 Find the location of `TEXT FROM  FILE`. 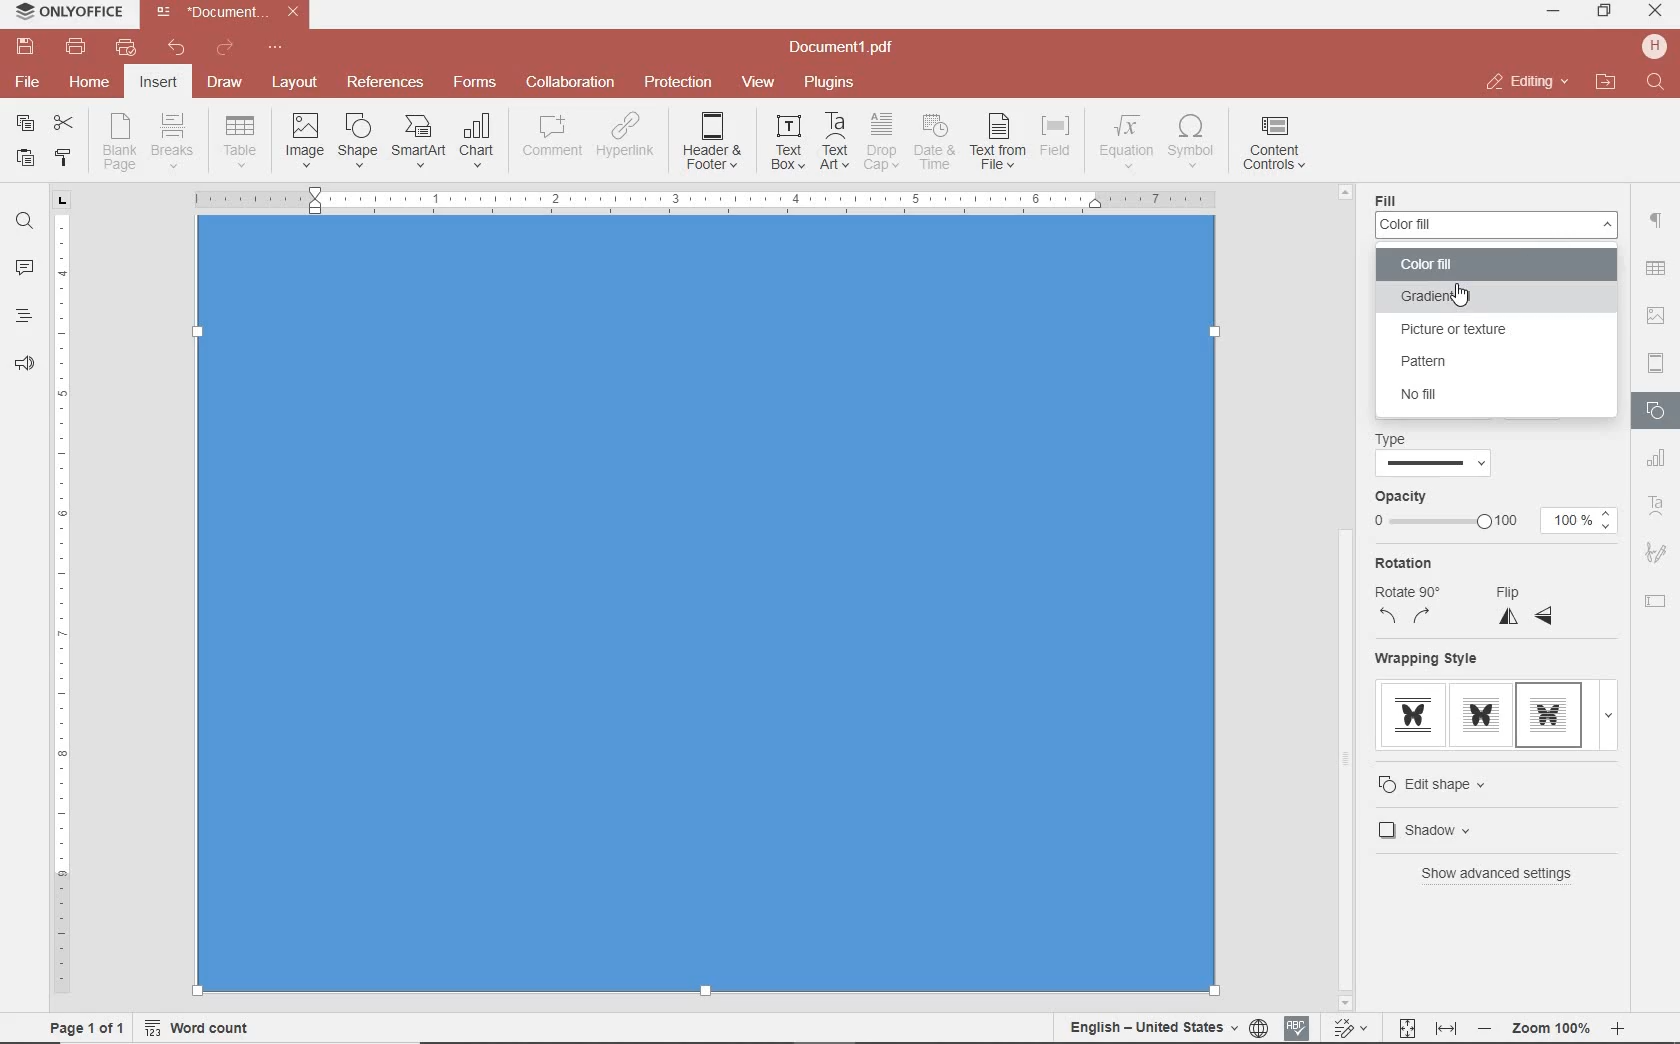

TEXT FROM  FILE is located at coordinates (998, 142).